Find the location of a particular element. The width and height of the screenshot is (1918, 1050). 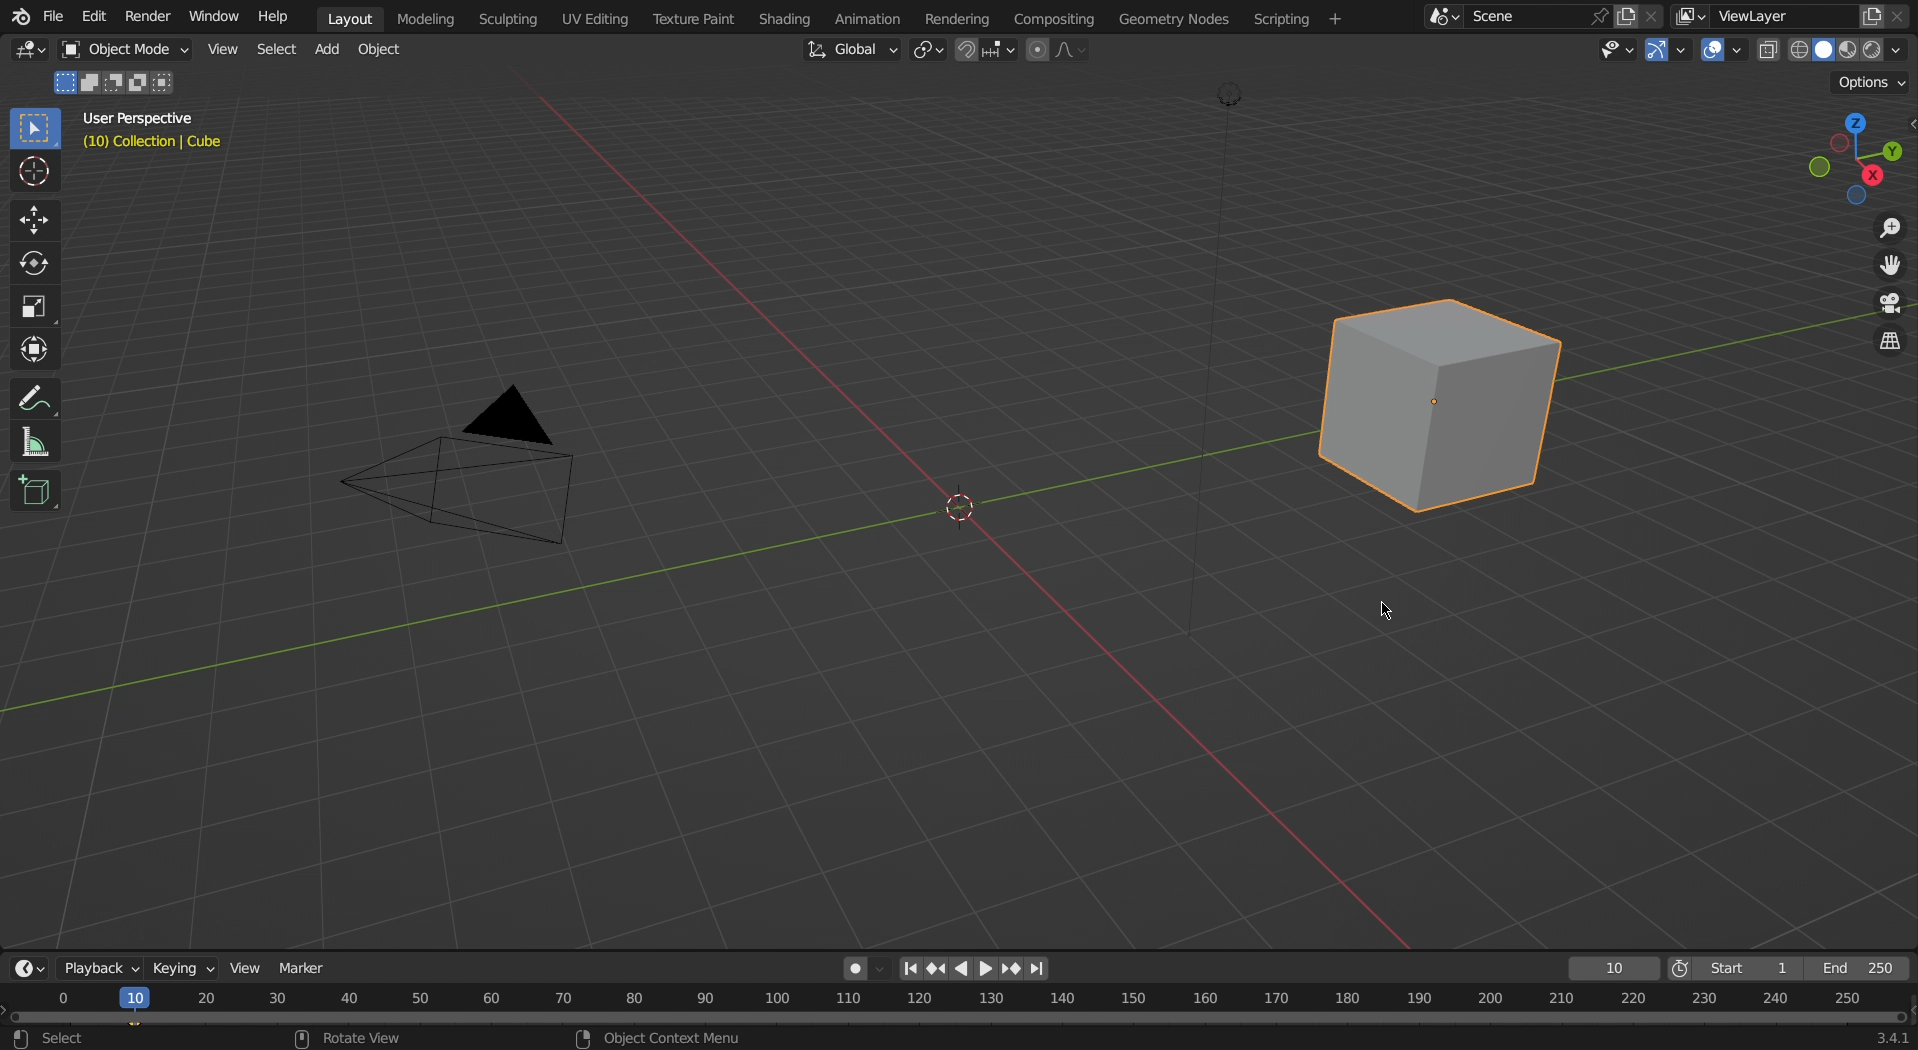

Previous is located at coordinates (935, 969).